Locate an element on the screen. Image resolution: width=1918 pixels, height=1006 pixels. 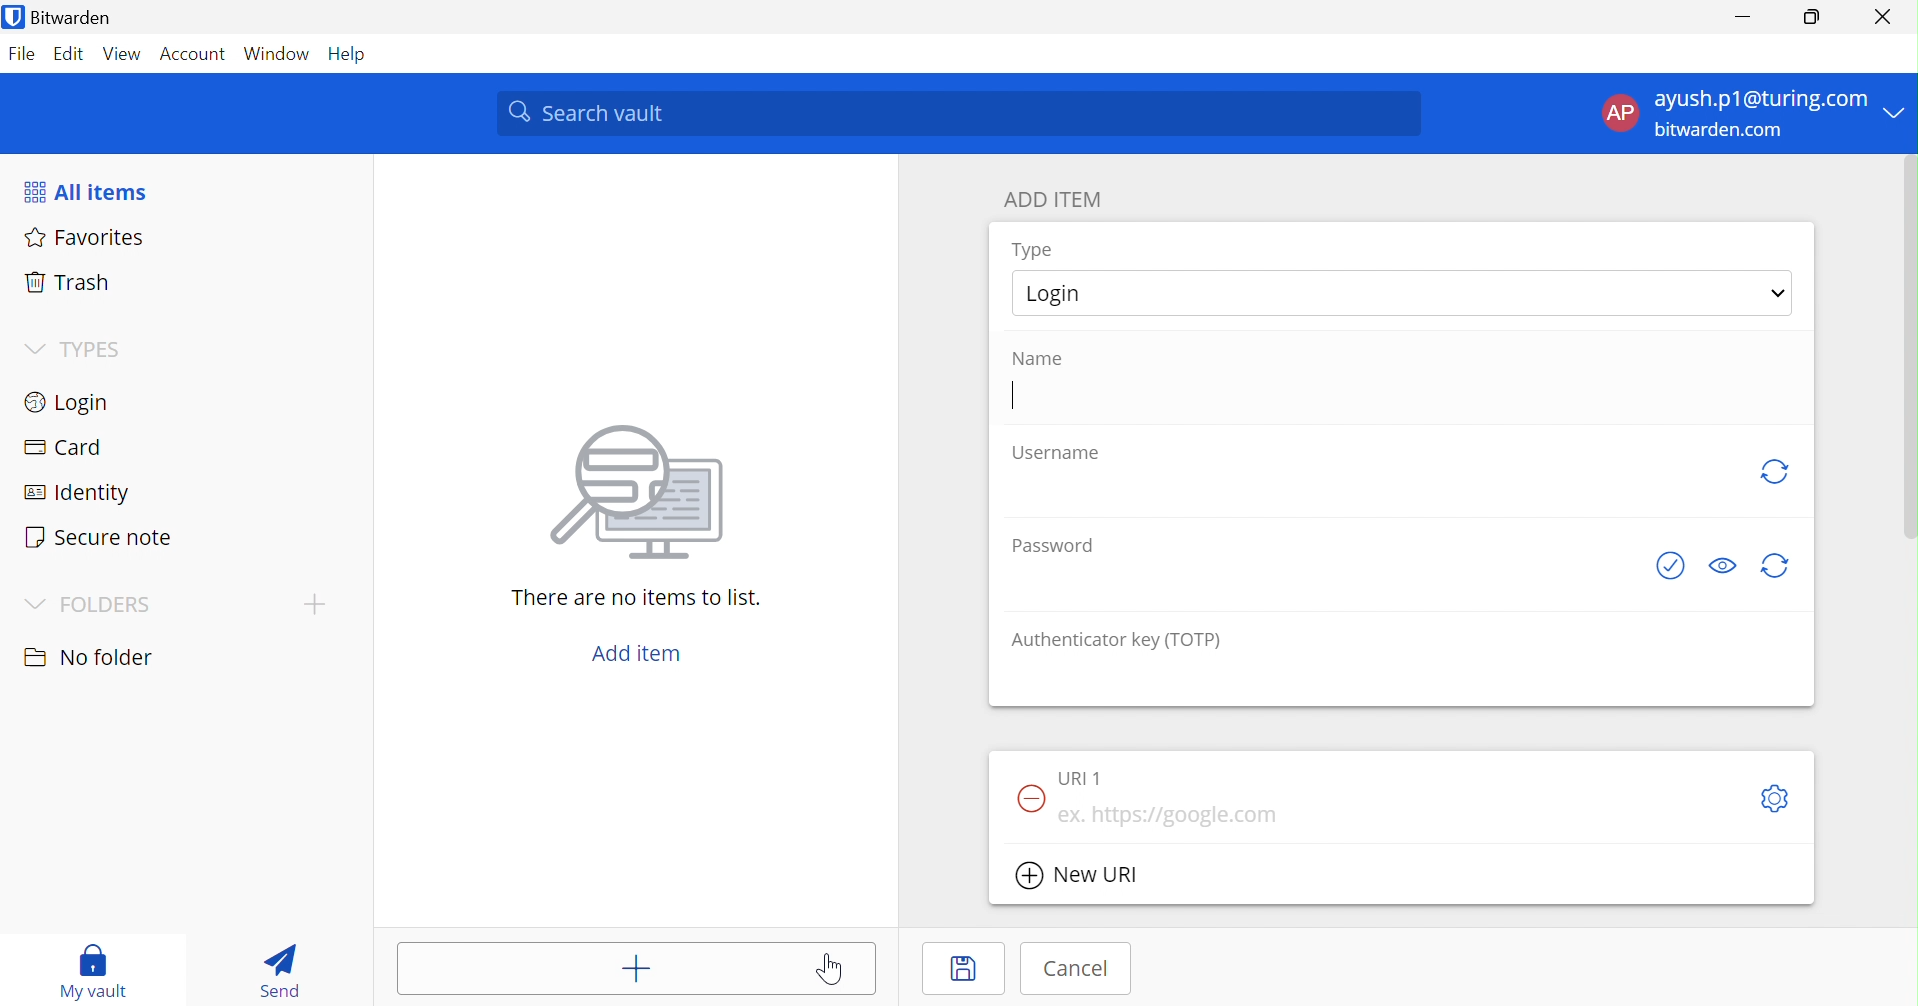
ayush.p1@turing.com is located at coordinates (1760, 96).